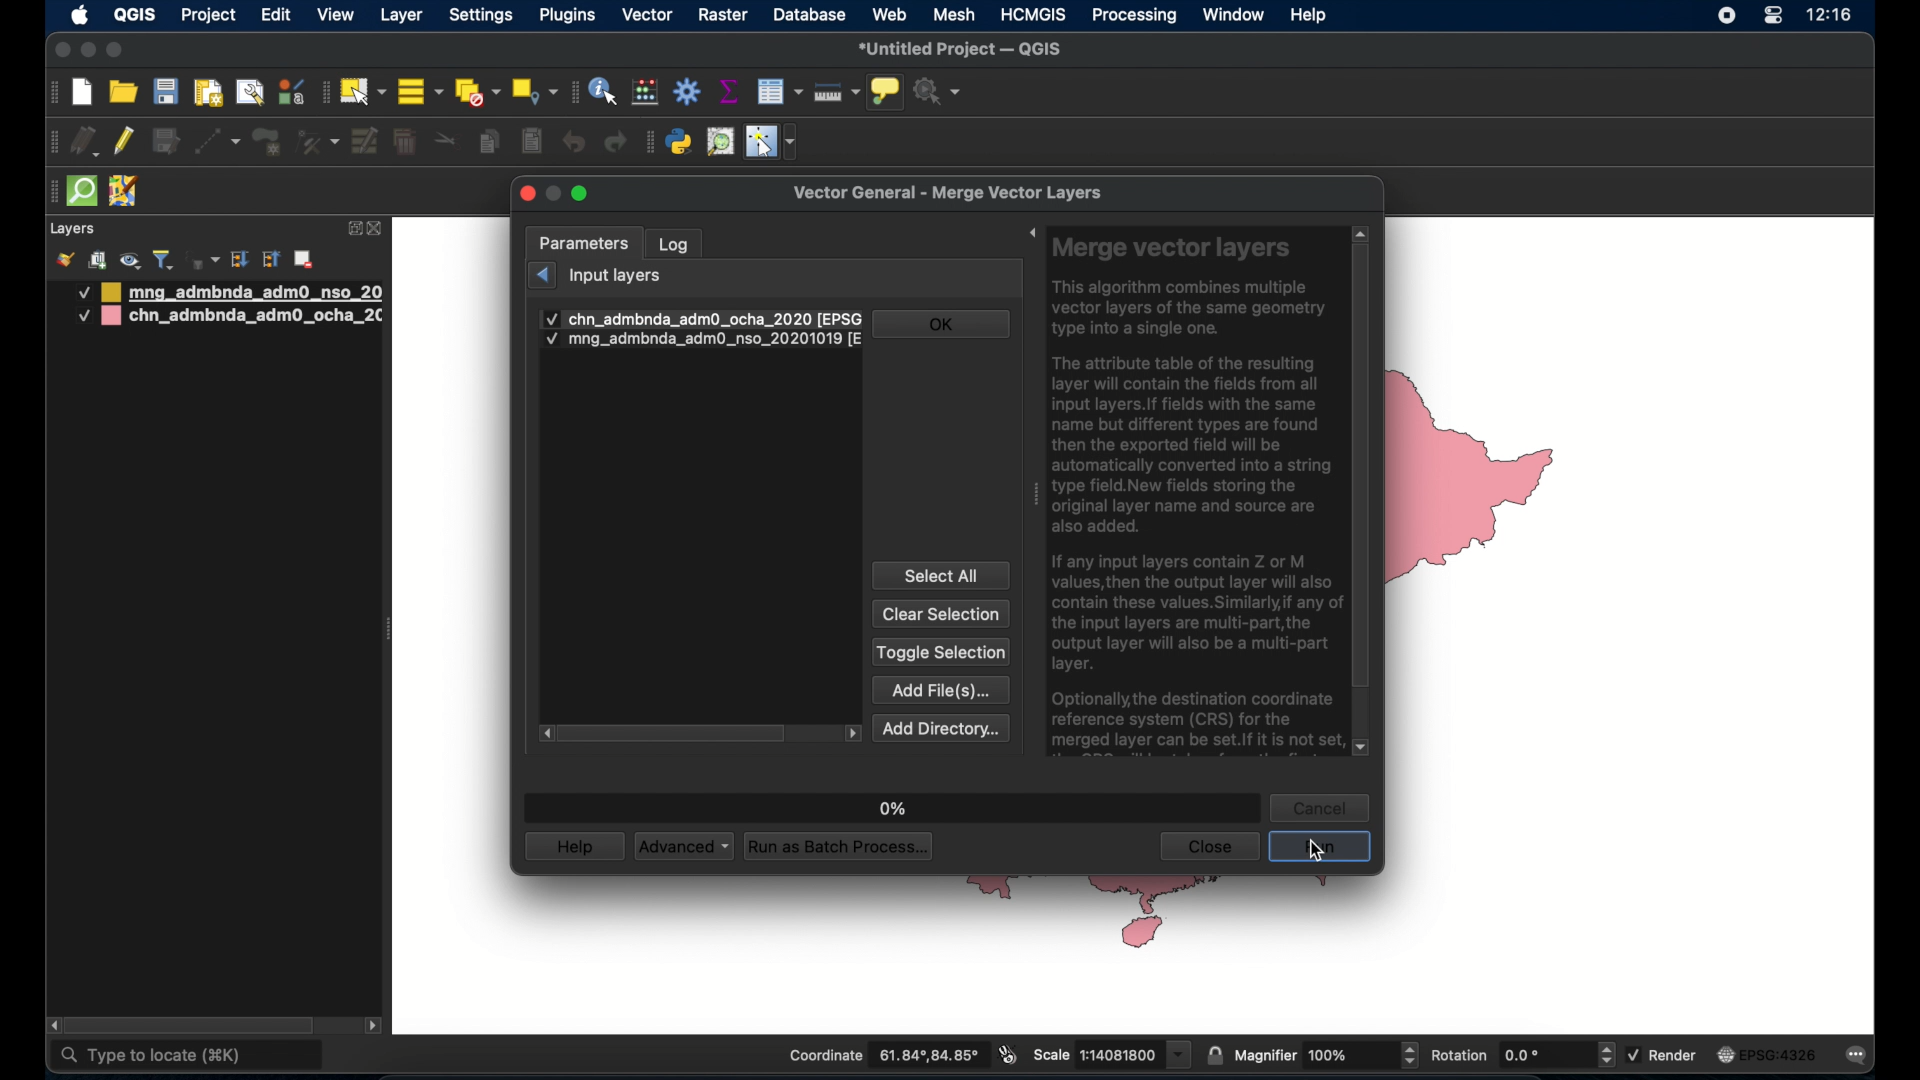  I want to click on plugins toolbar, so click(648, 140).